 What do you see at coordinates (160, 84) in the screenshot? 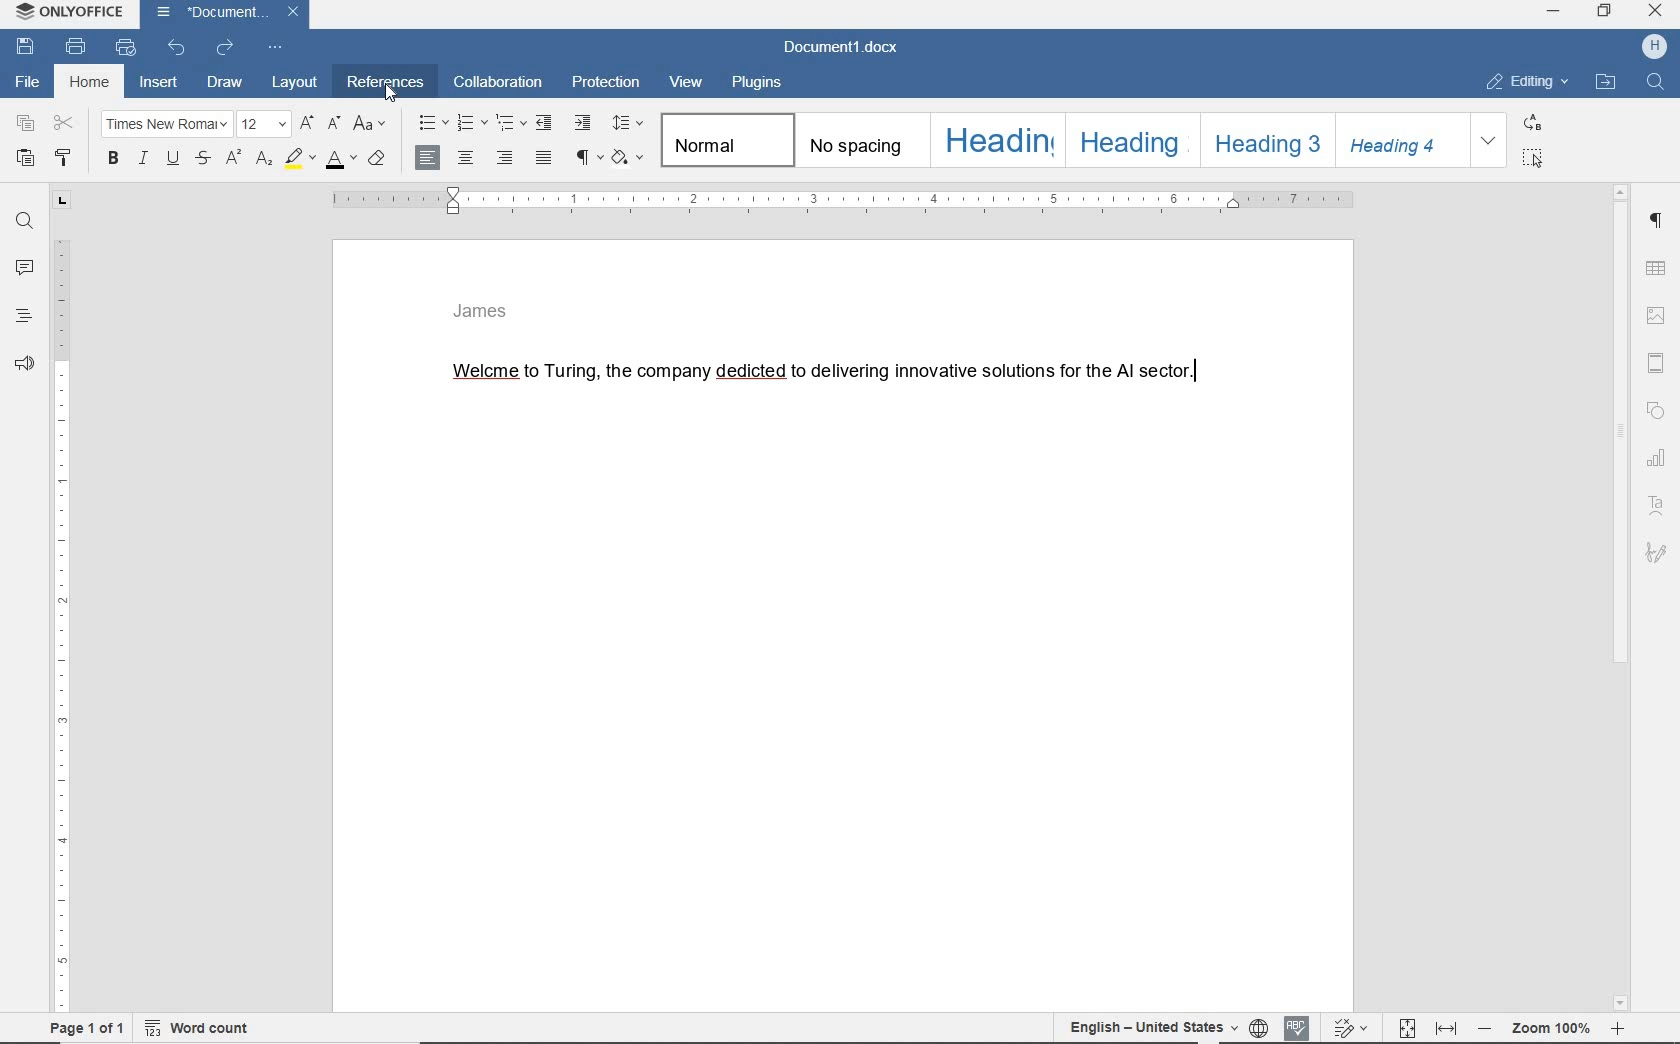
I see `insert` at bounding box center [160, 84].